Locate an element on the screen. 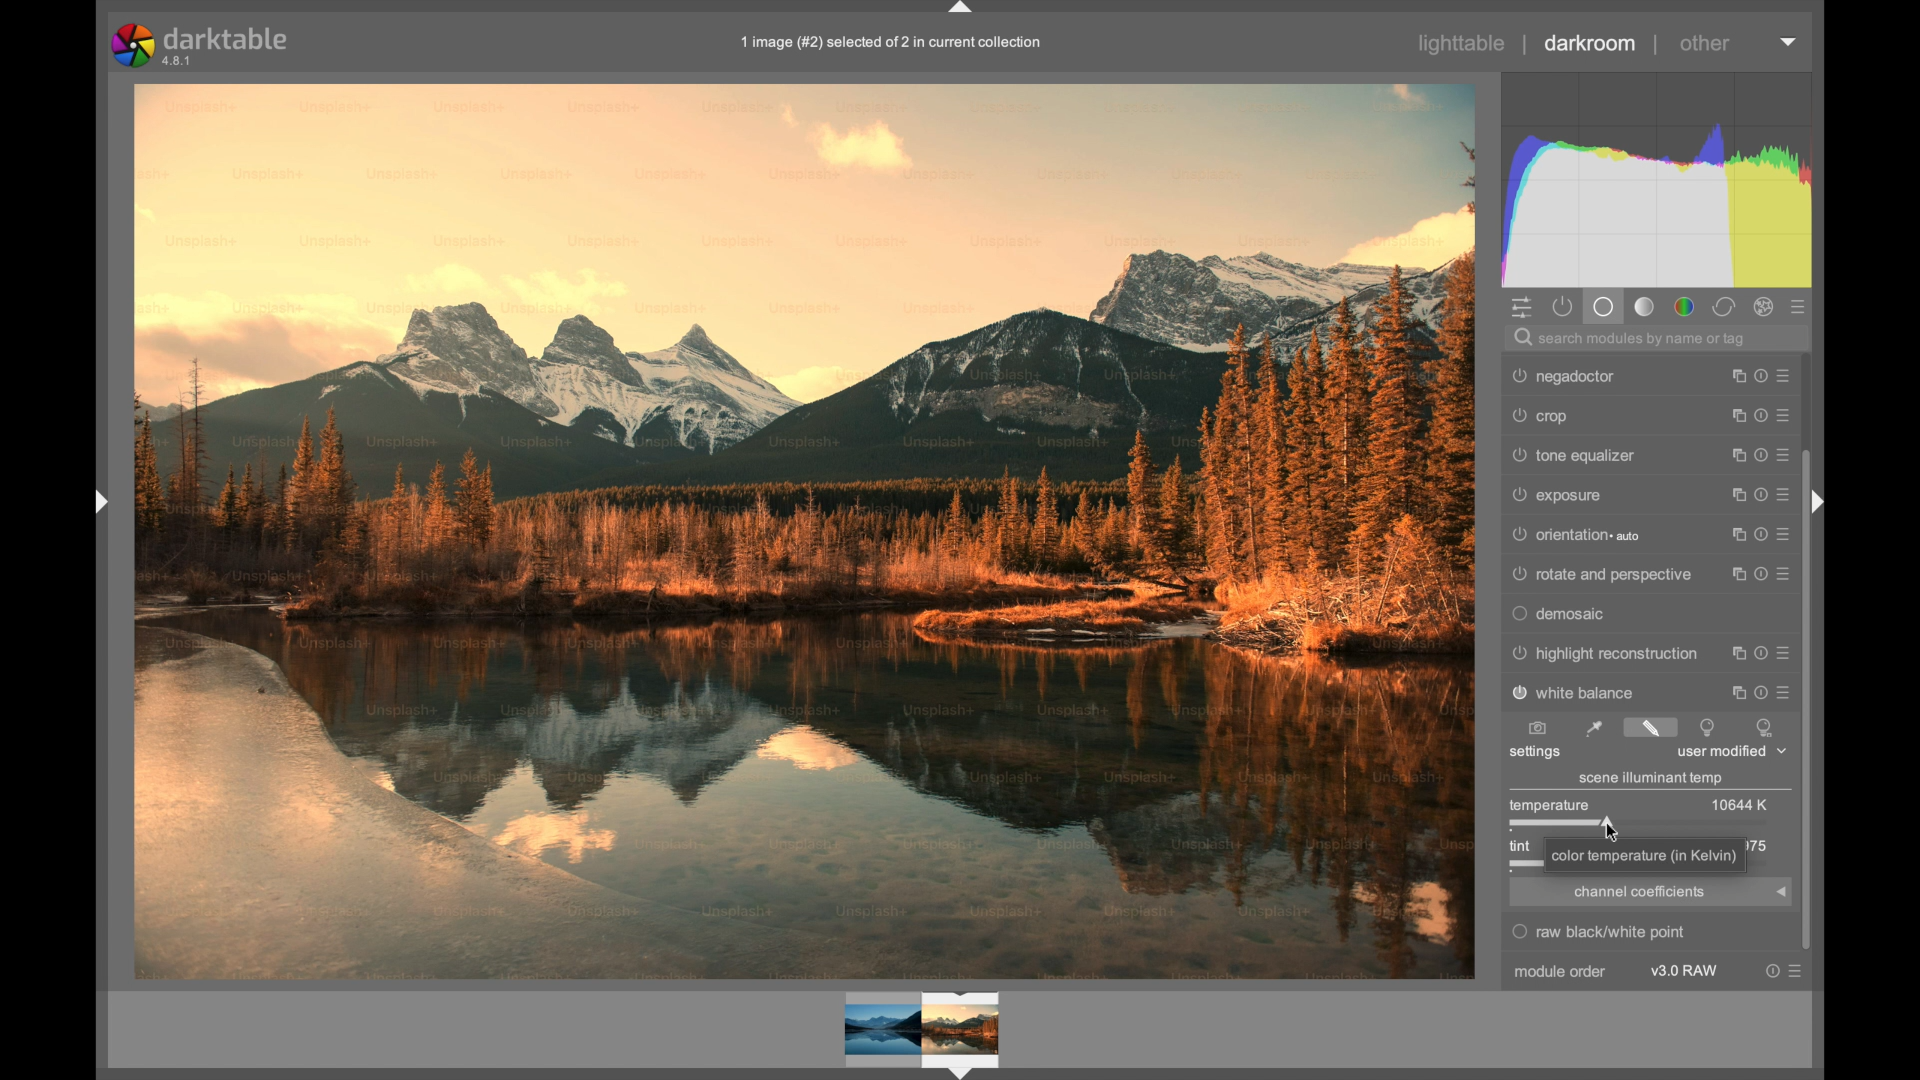 Image resolution: width=1920 pixels, height=1080 pixels. exposure is located at coordinates (1555, 494).